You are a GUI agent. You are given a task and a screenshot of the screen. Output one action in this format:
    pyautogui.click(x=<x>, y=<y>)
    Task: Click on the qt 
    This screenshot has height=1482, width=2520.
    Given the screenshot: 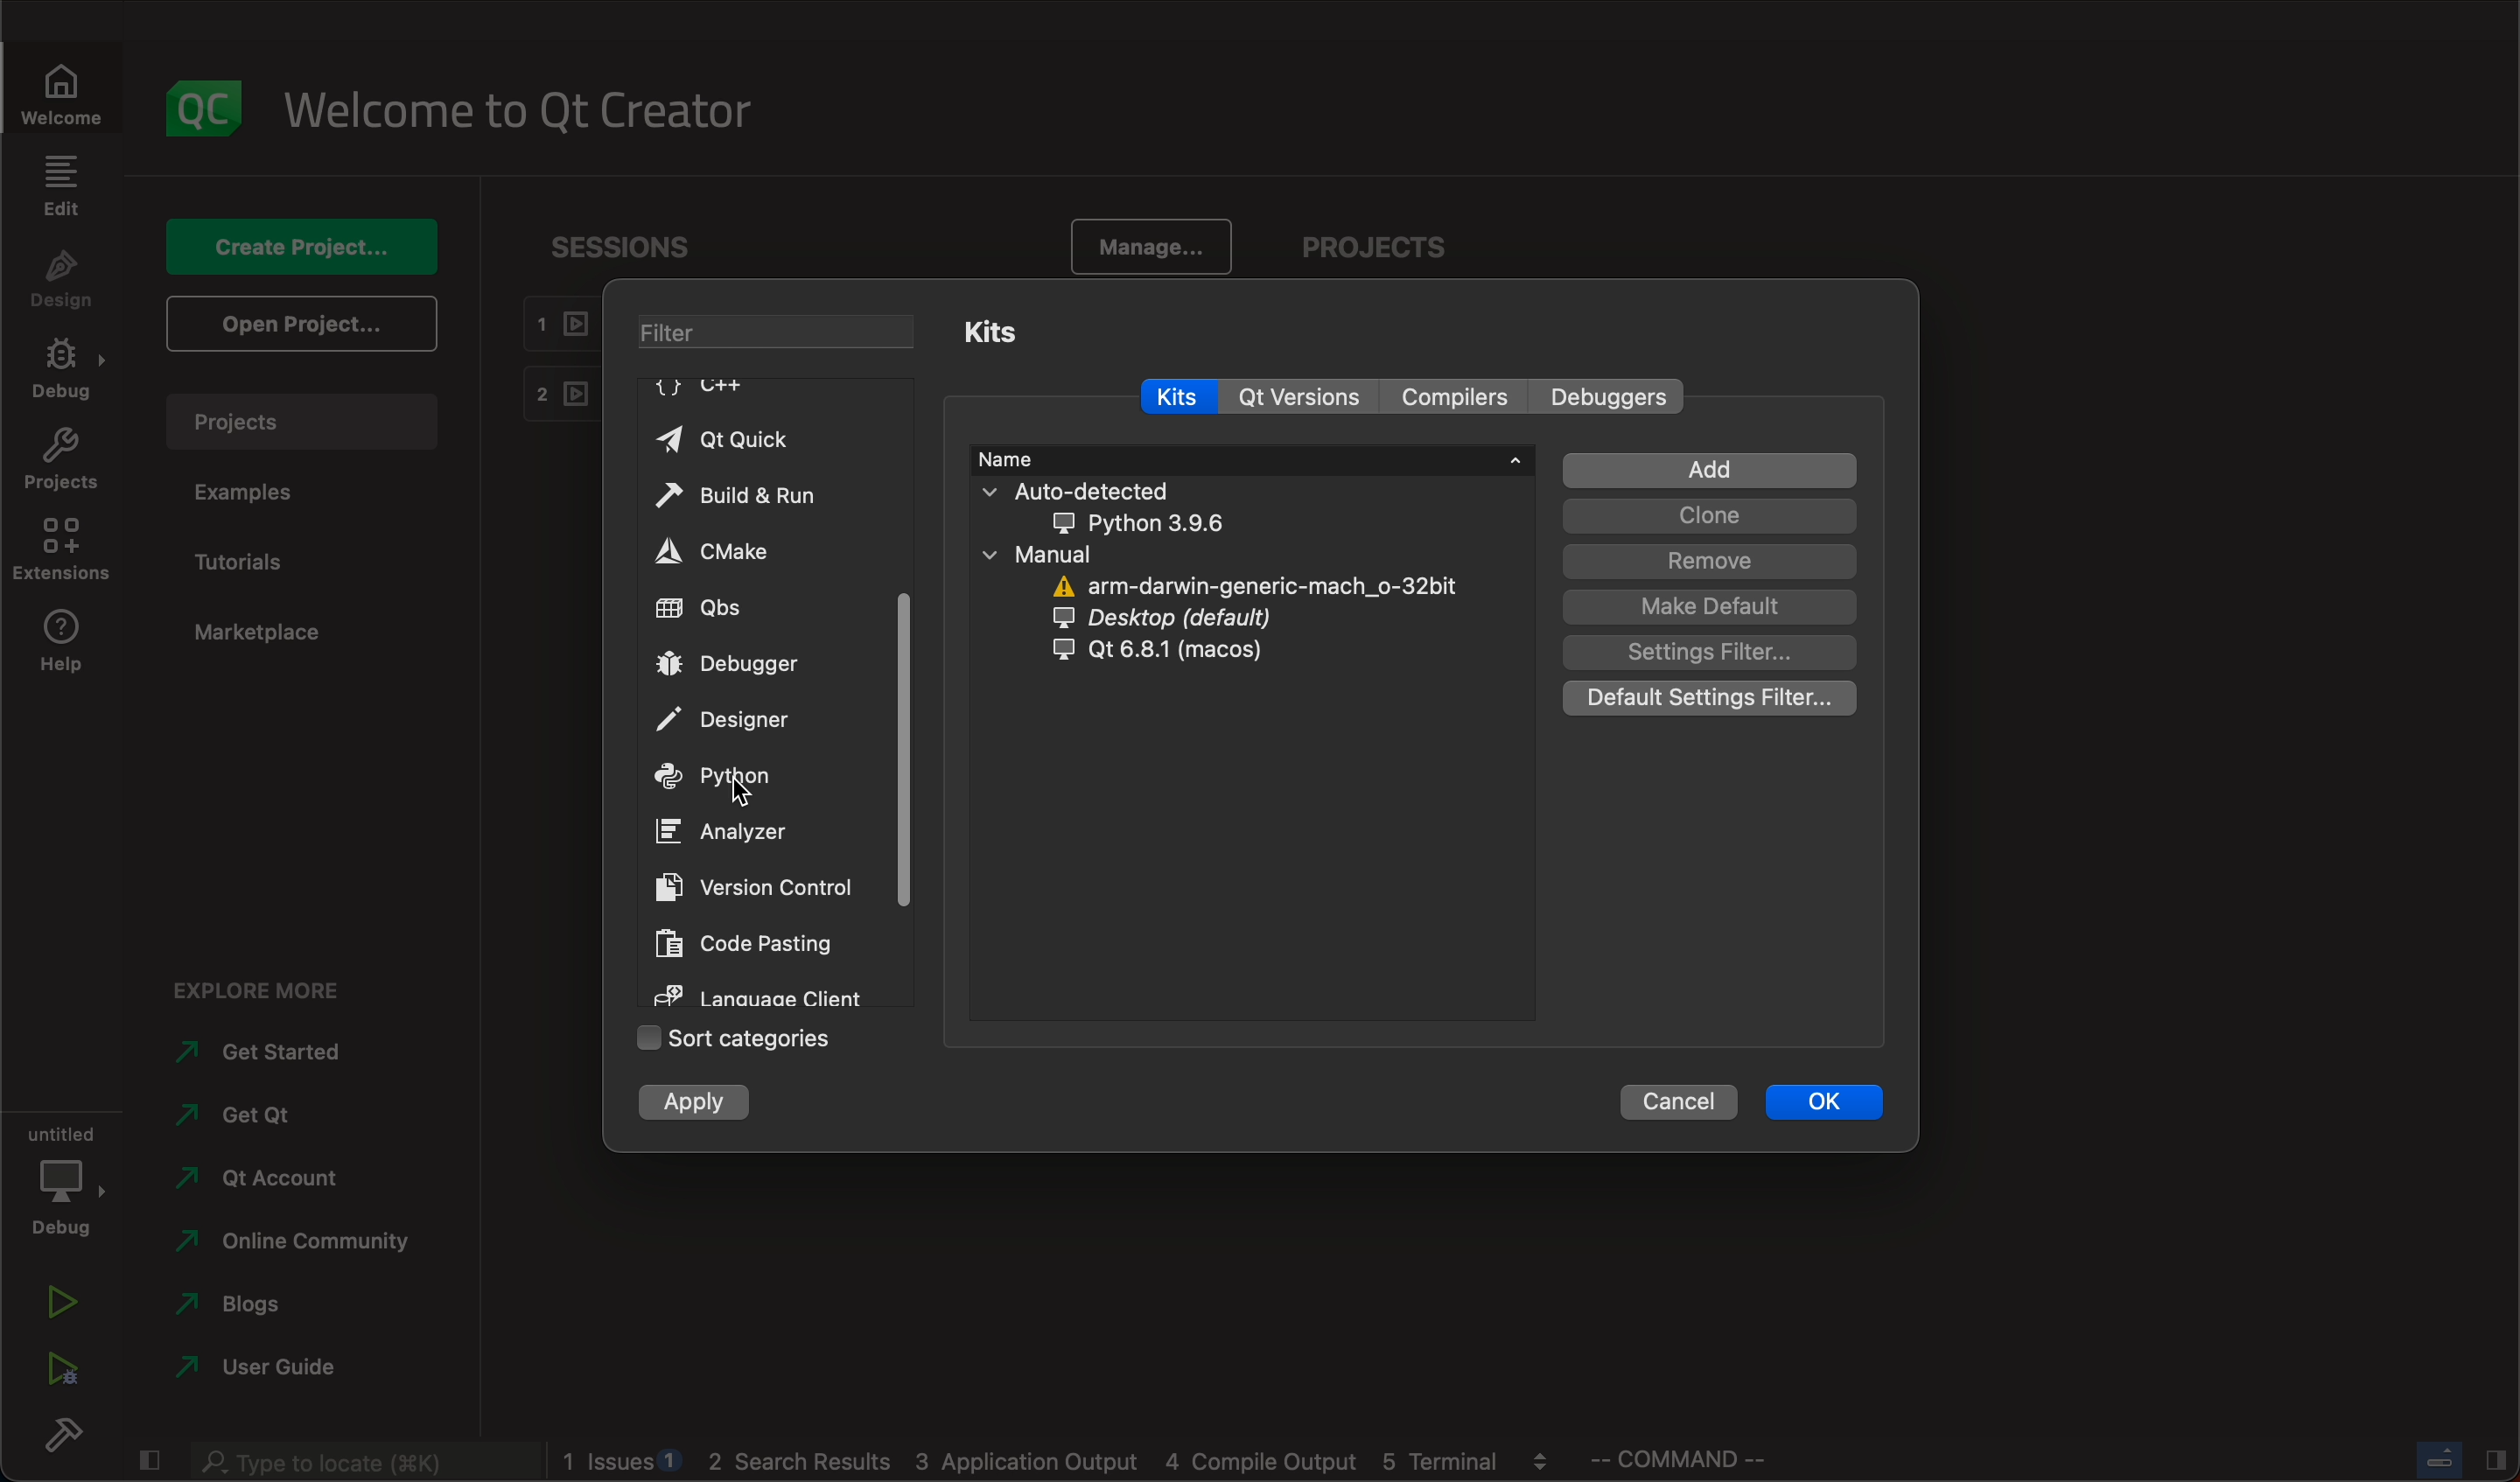 What is the action you would take?
    pyautogui.click(x=1139, y=654)
    